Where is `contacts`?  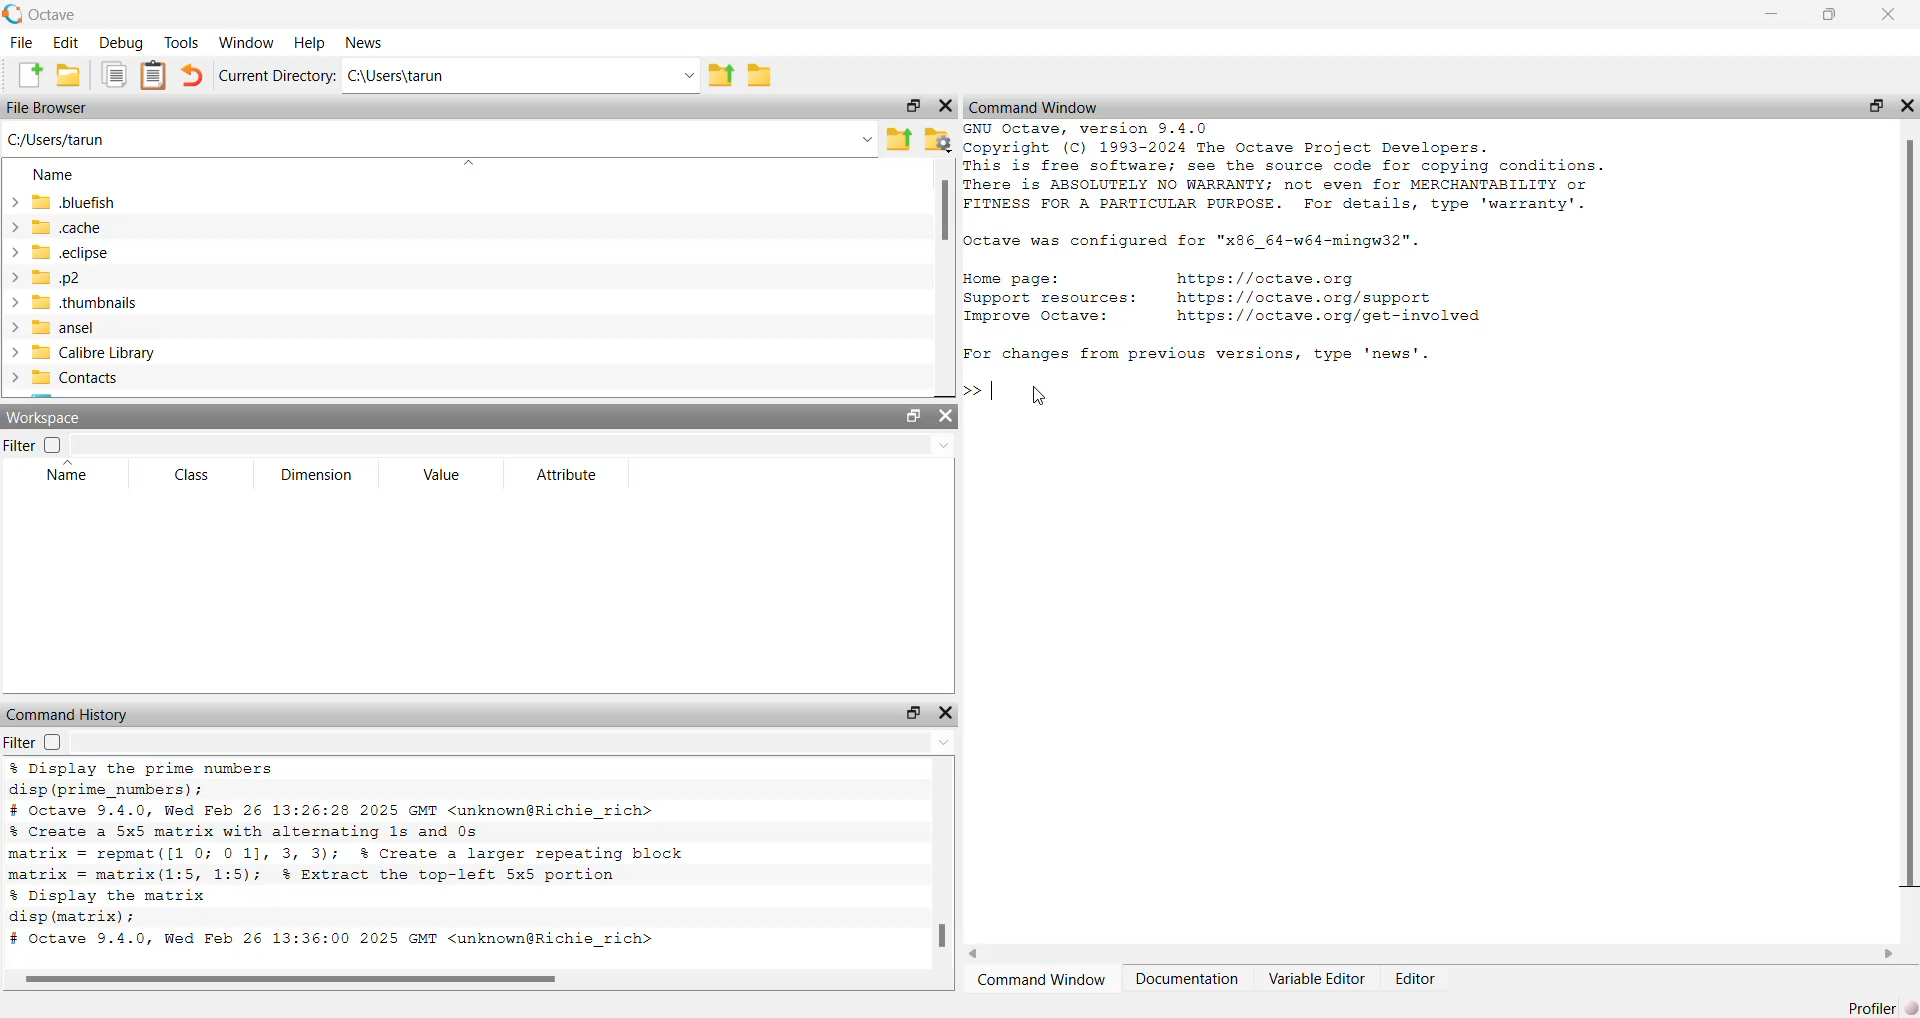
contacts is located at coordinates (95, 381).